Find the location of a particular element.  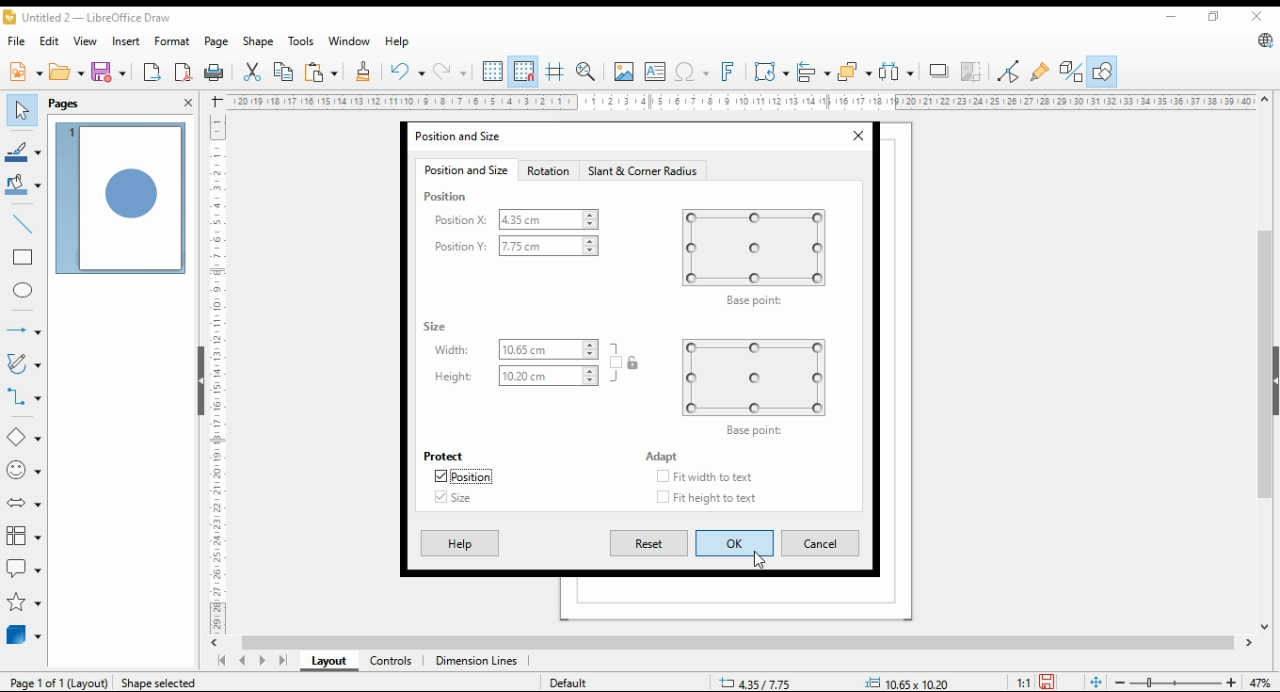

show draw functions is located at coordinates (1102, 72).